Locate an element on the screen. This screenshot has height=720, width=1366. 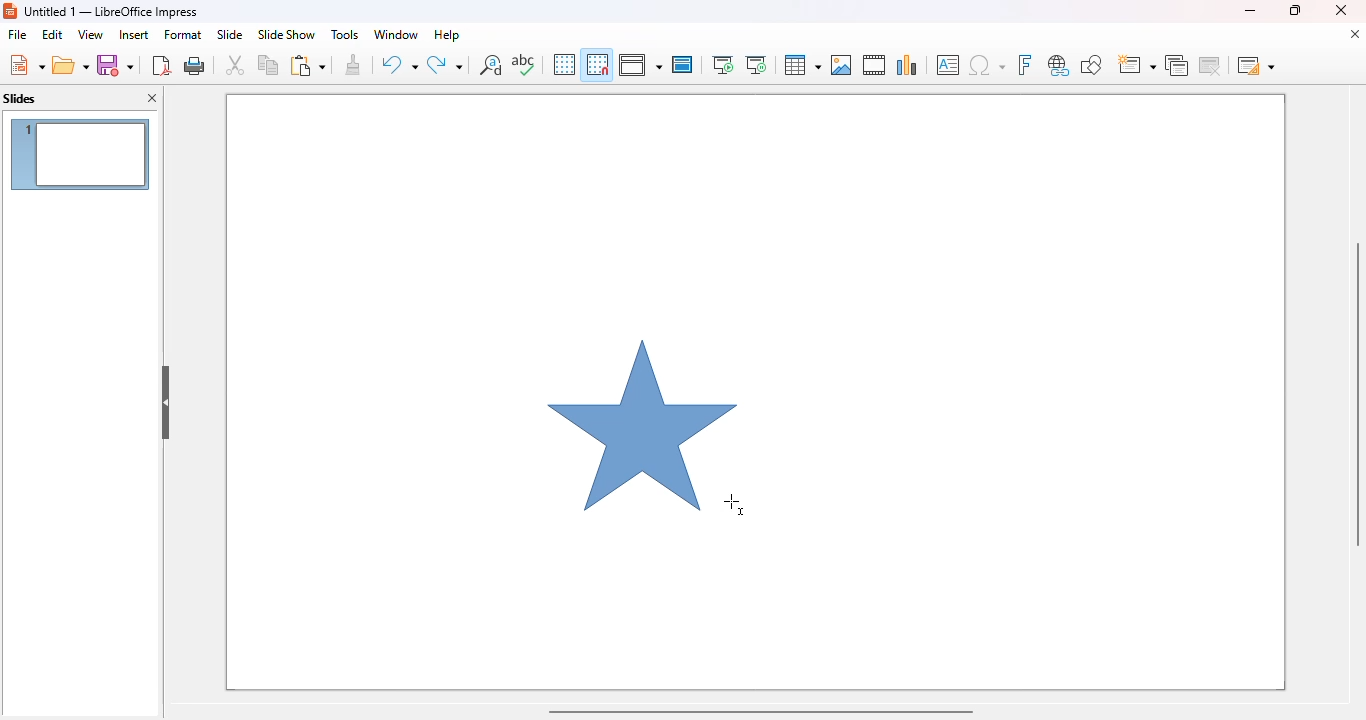
find and replace is located at coordinates (491, 64).